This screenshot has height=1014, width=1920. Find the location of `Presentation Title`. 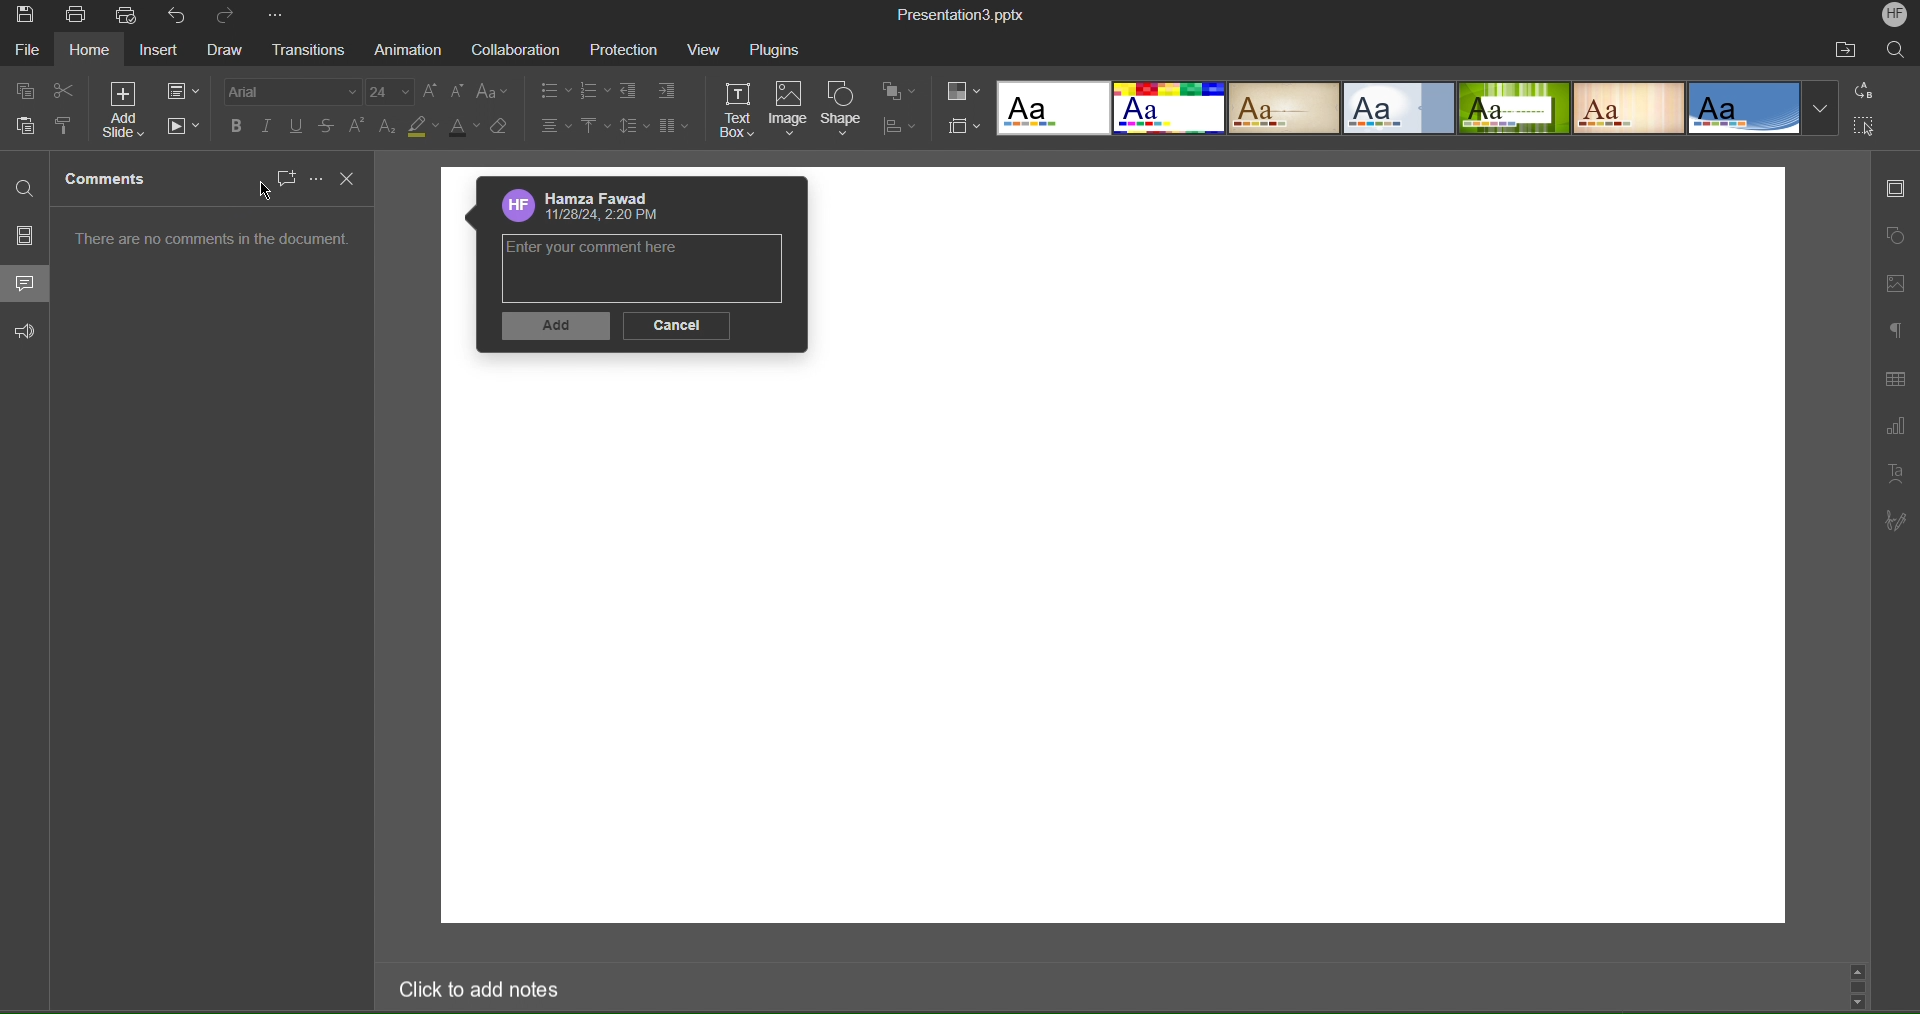

Presentation Title is located at coordinates (957, 15).